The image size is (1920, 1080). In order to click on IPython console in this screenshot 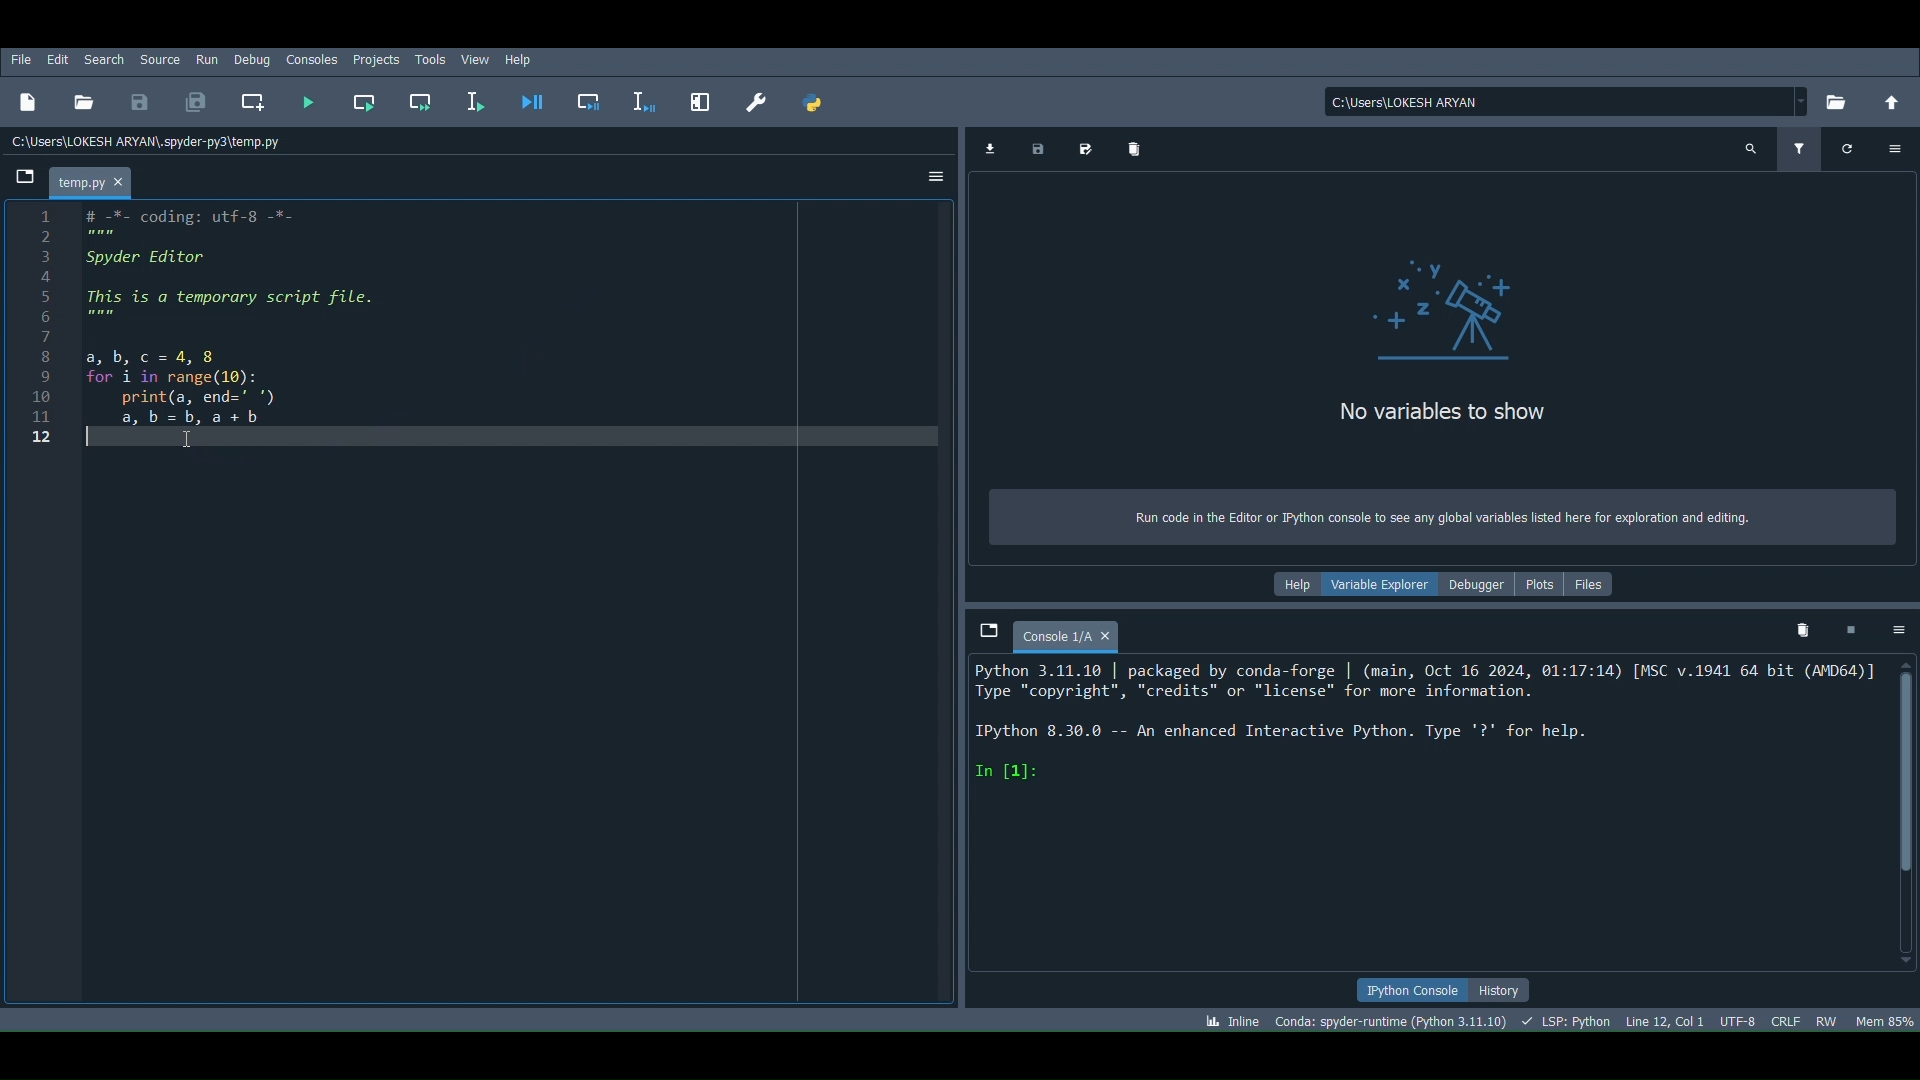, I will do `click(1408, 987)`.